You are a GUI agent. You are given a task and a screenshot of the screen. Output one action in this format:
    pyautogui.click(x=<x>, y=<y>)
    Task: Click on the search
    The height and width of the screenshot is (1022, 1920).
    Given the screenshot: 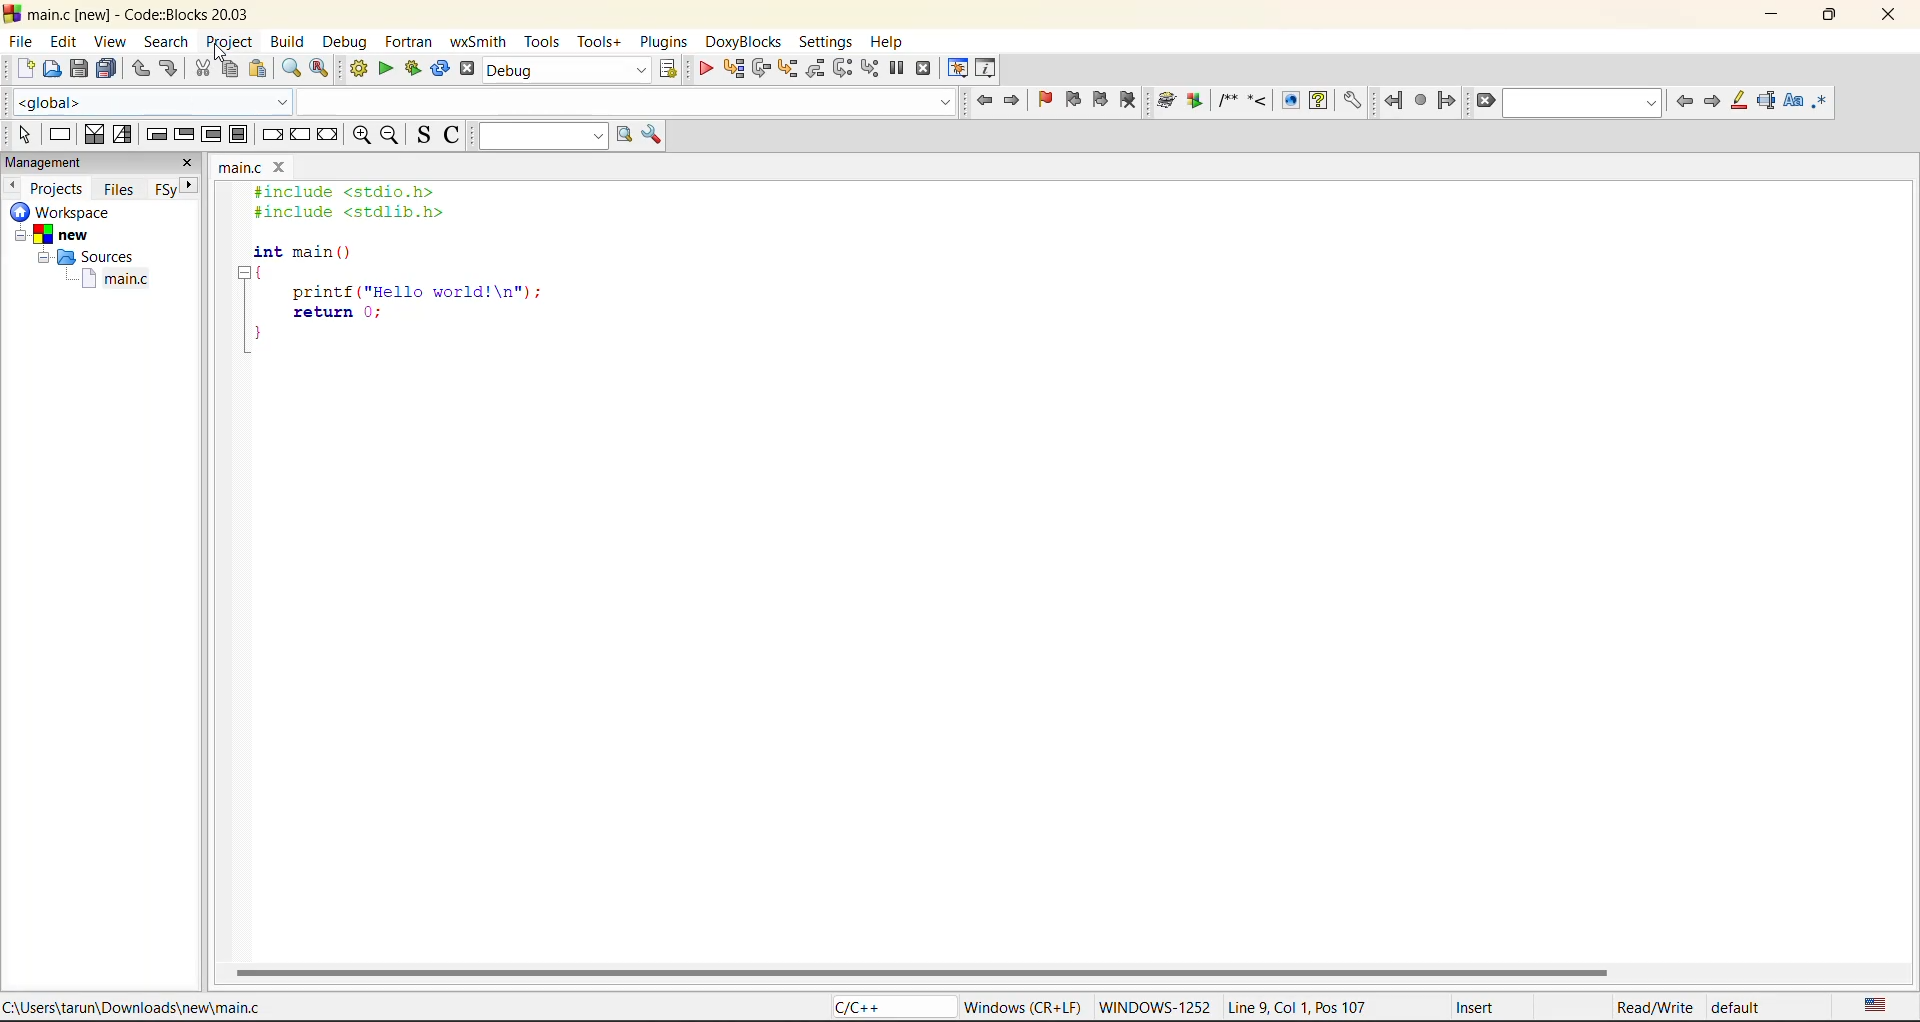 What is the action you would take?
    pyautogui.click(x=1583, y=104)
    